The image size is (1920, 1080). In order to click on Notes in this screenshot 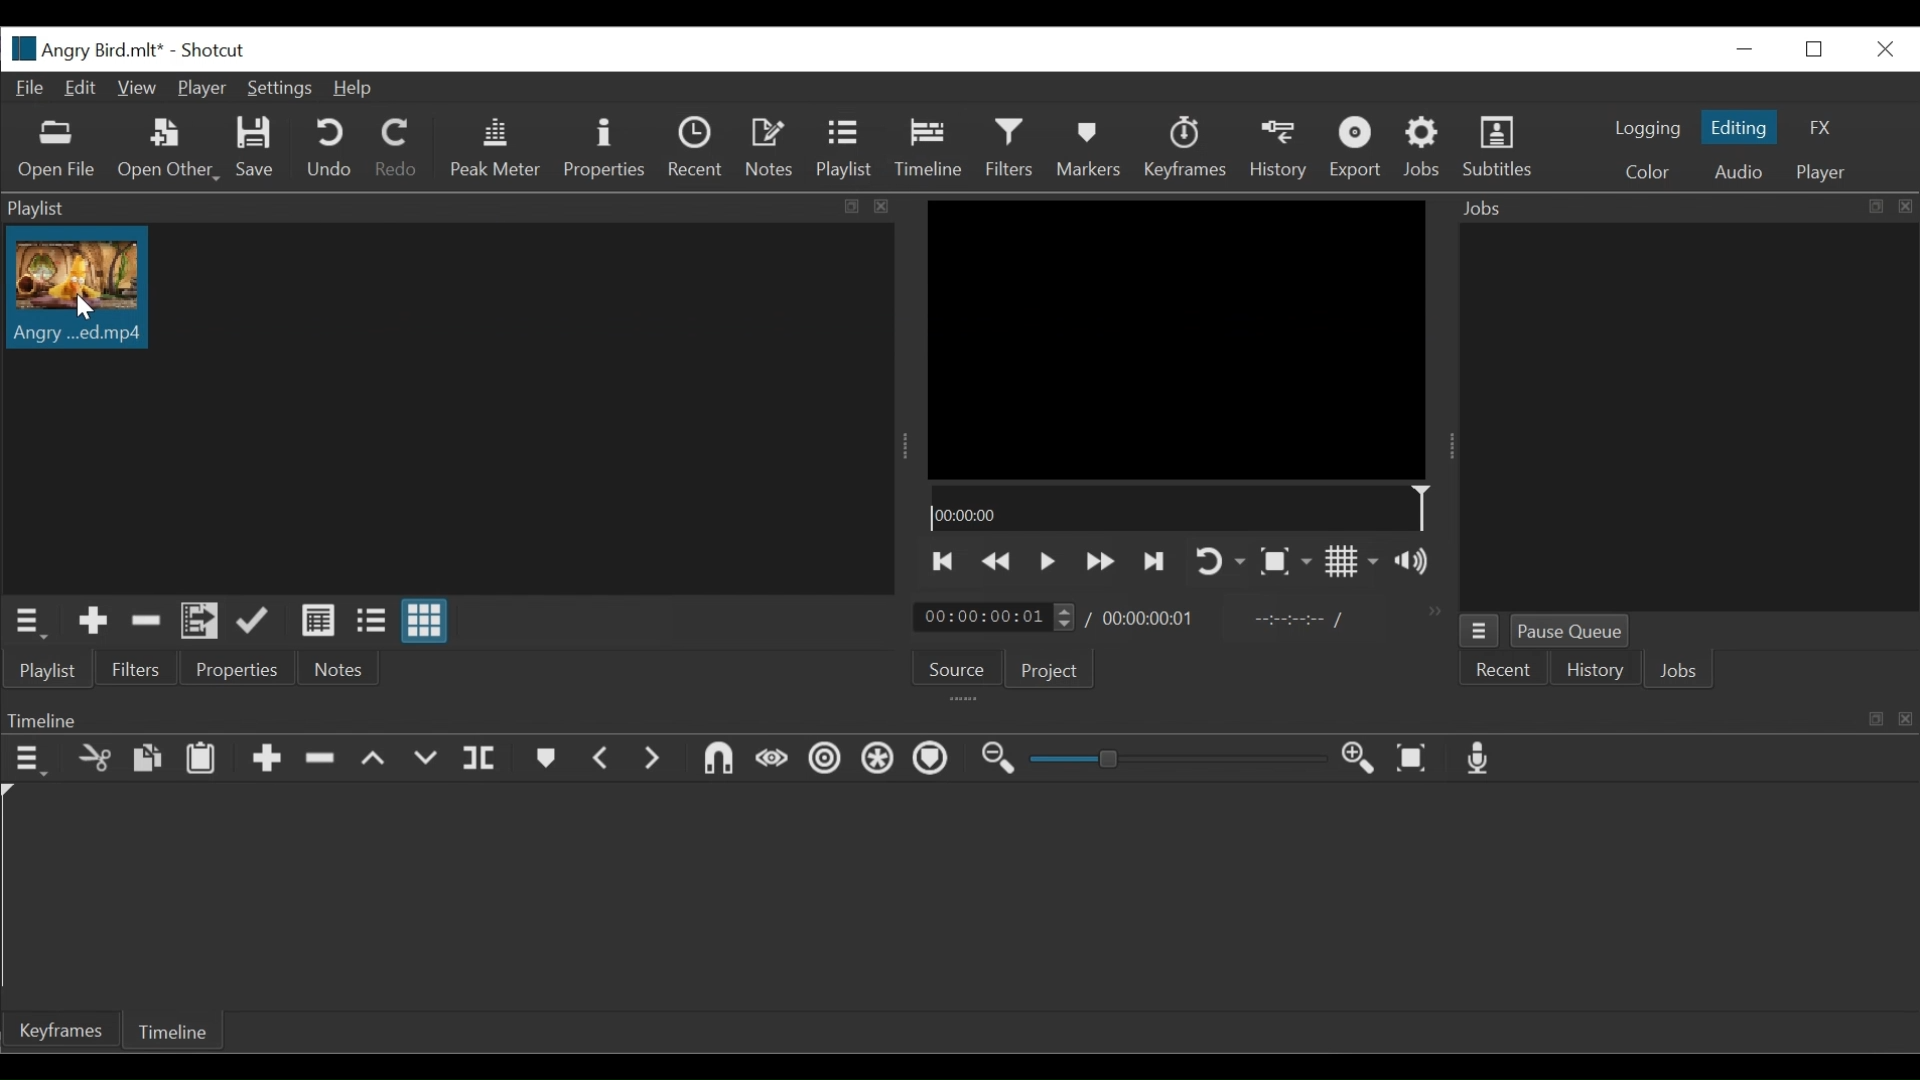, I will do `click(343, 669)`.